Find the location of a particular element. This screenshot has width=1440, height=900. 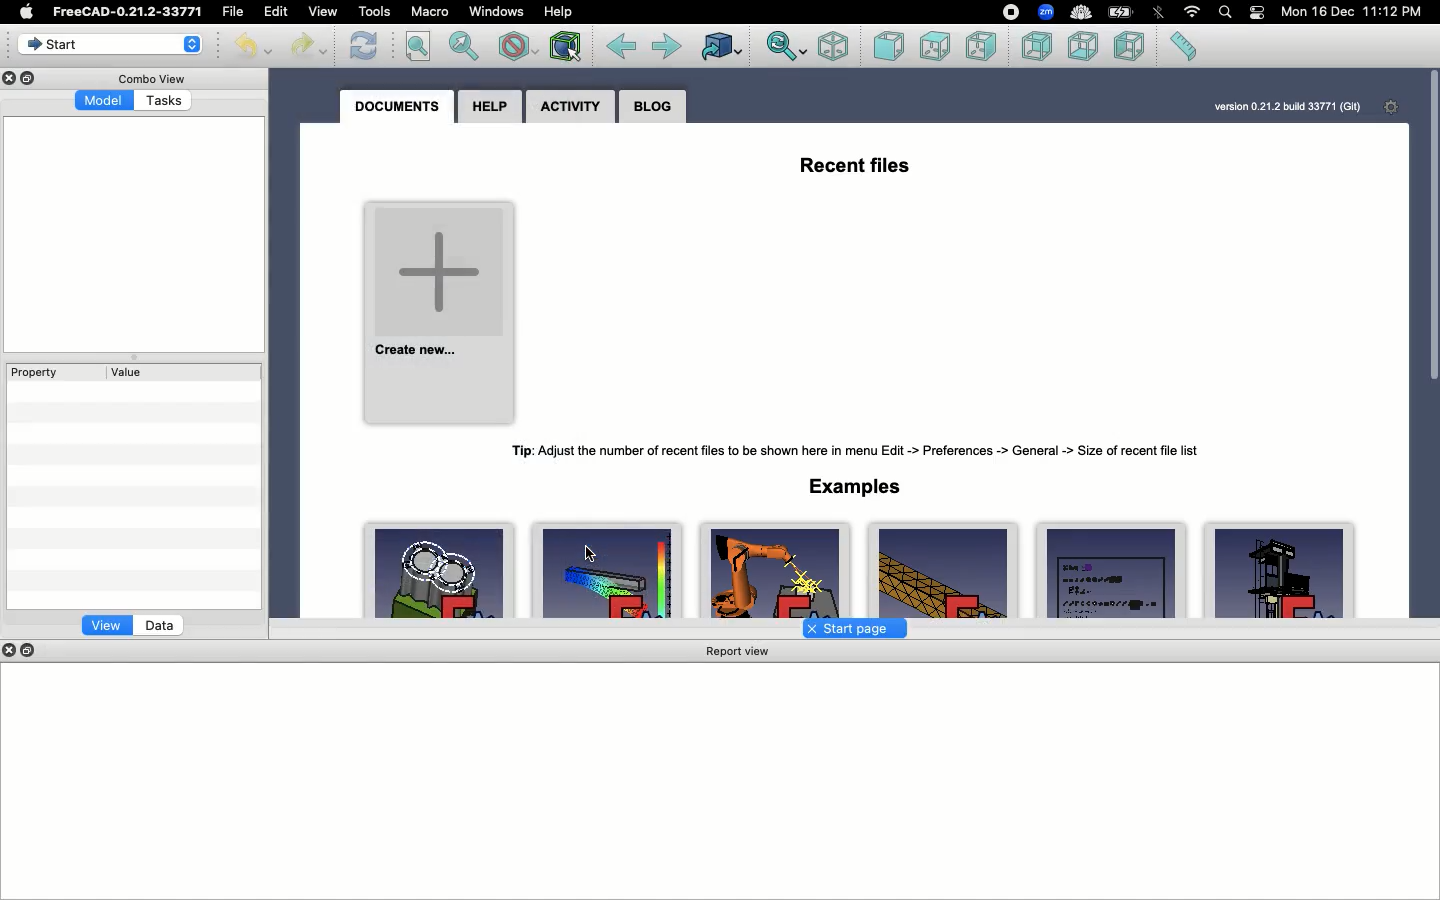

View is located at coordinates (107, 627).